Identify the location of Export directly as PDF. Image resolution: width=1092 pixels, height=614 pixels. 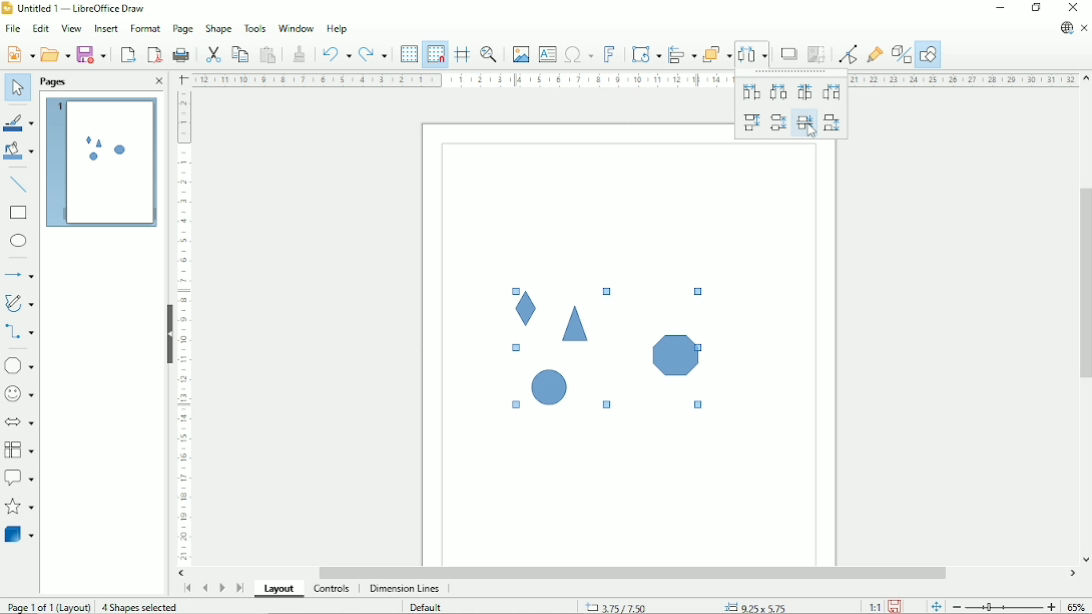
(154, 55).